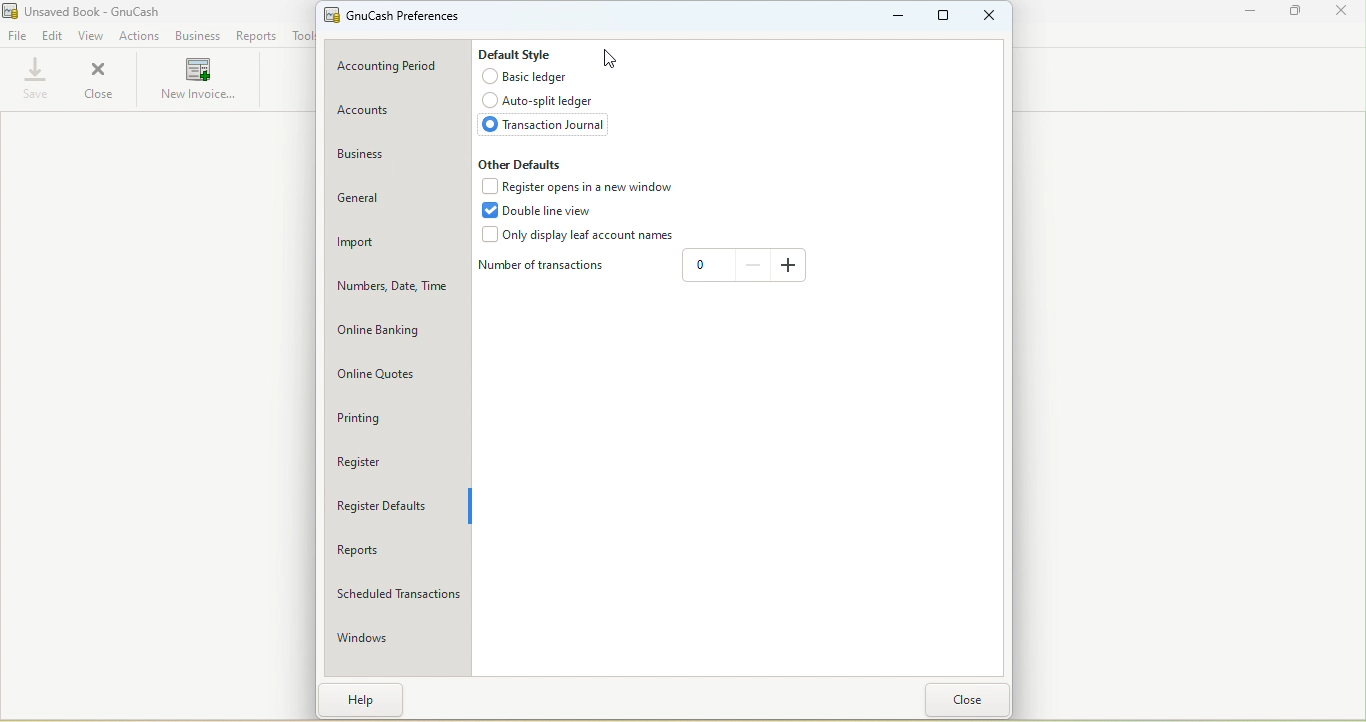 This screenshot has height=722, width=1366. Describe the element at coordinates (102, 80) in the screenshot. I see `Close` at that location.